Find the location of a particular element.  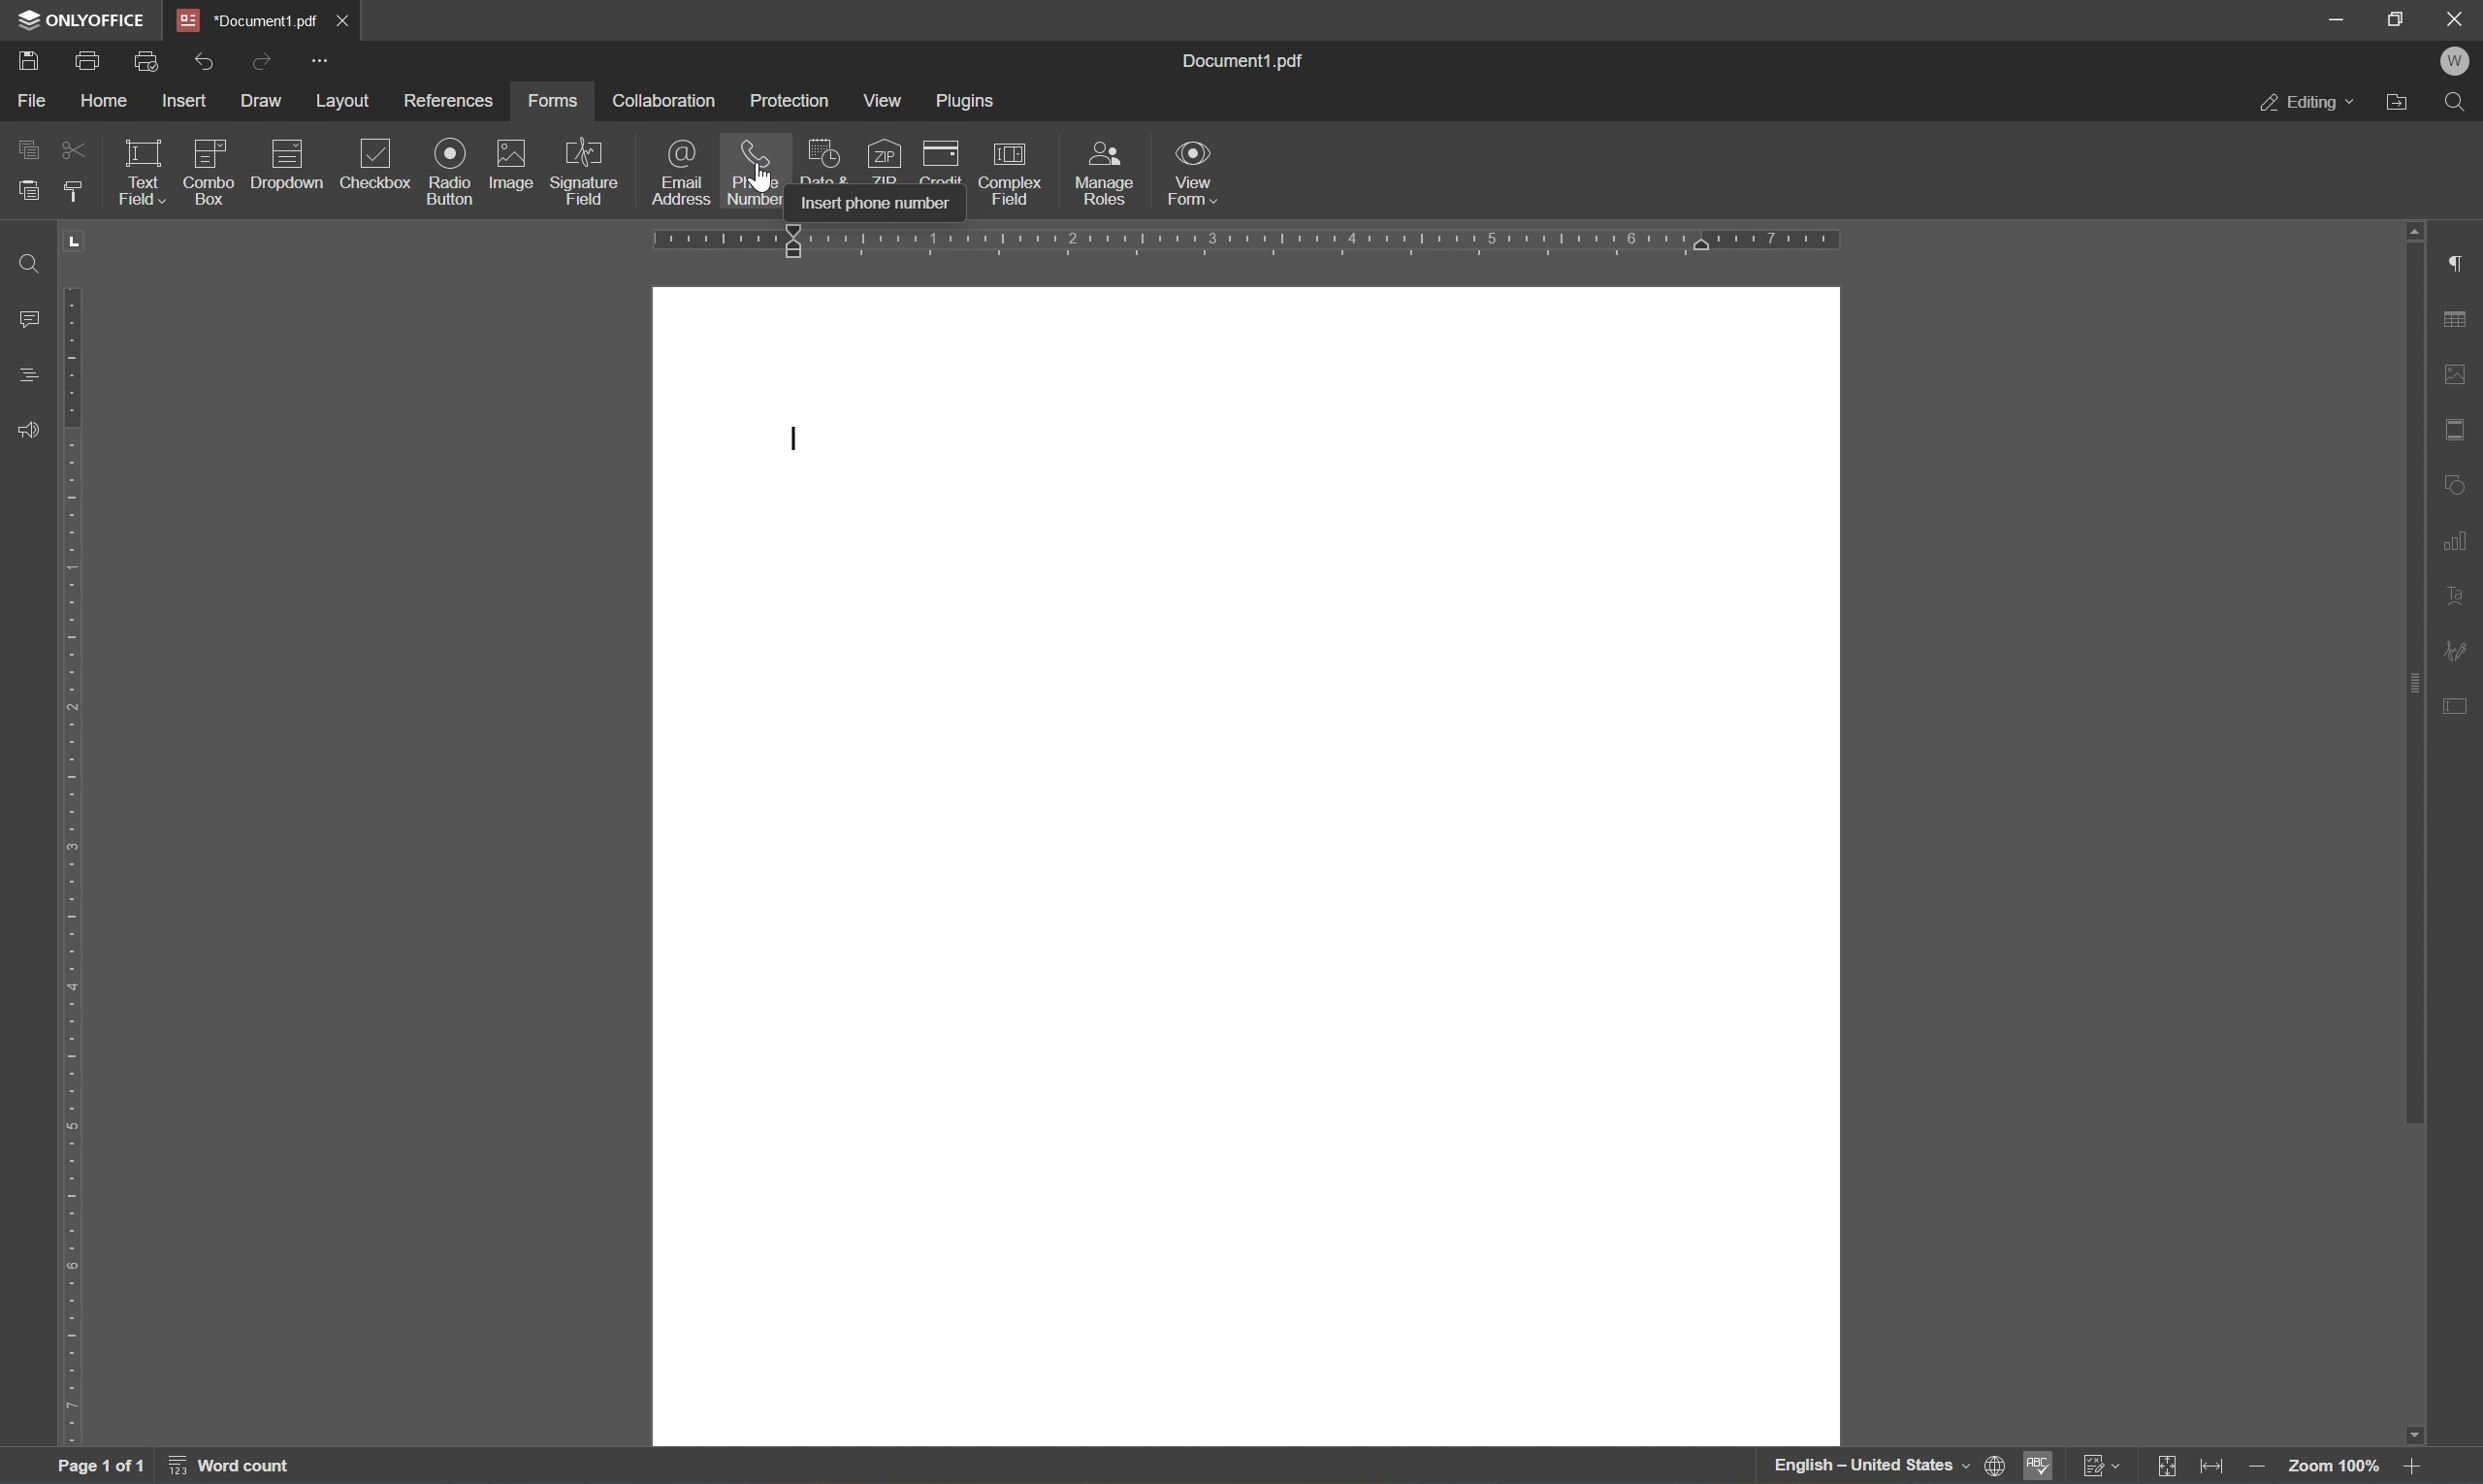

image settings is located at coordinates (2455, 370).